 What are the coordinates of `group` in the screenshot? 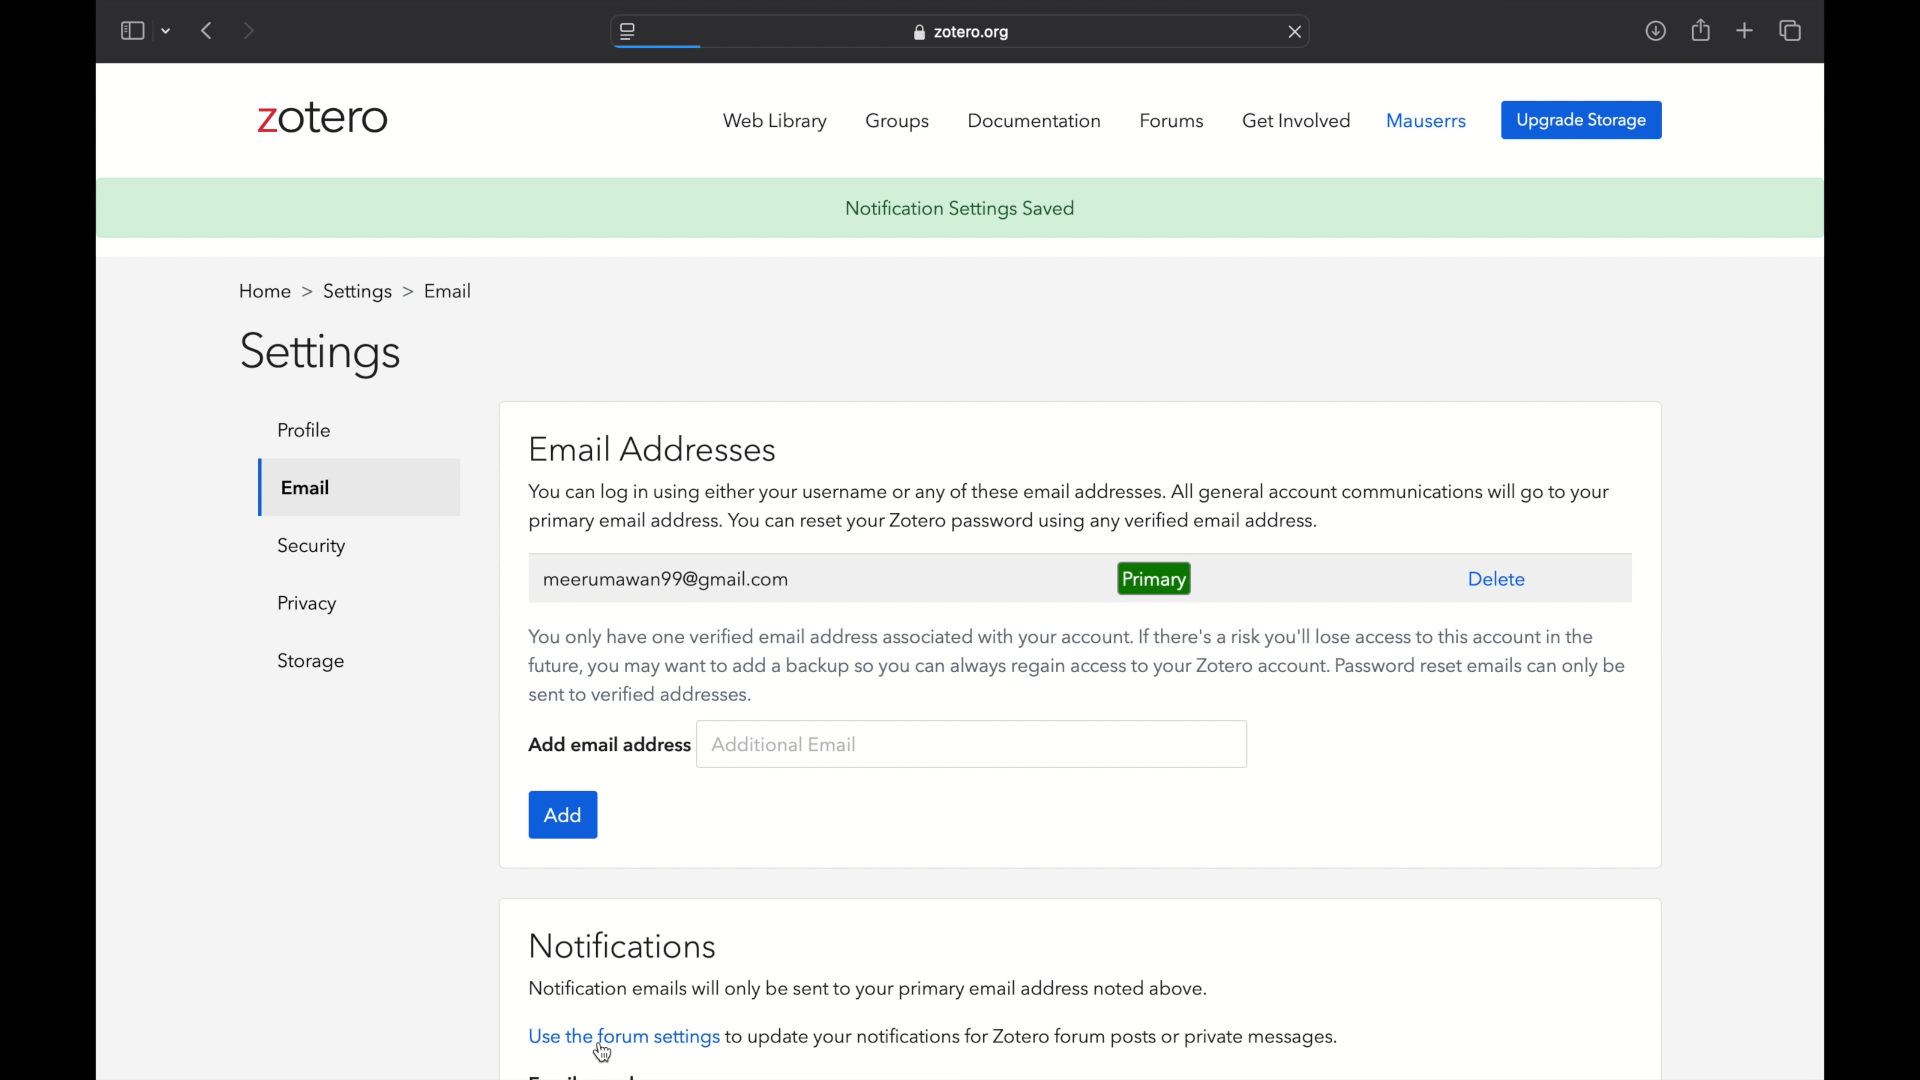 It's located at (900, 121).